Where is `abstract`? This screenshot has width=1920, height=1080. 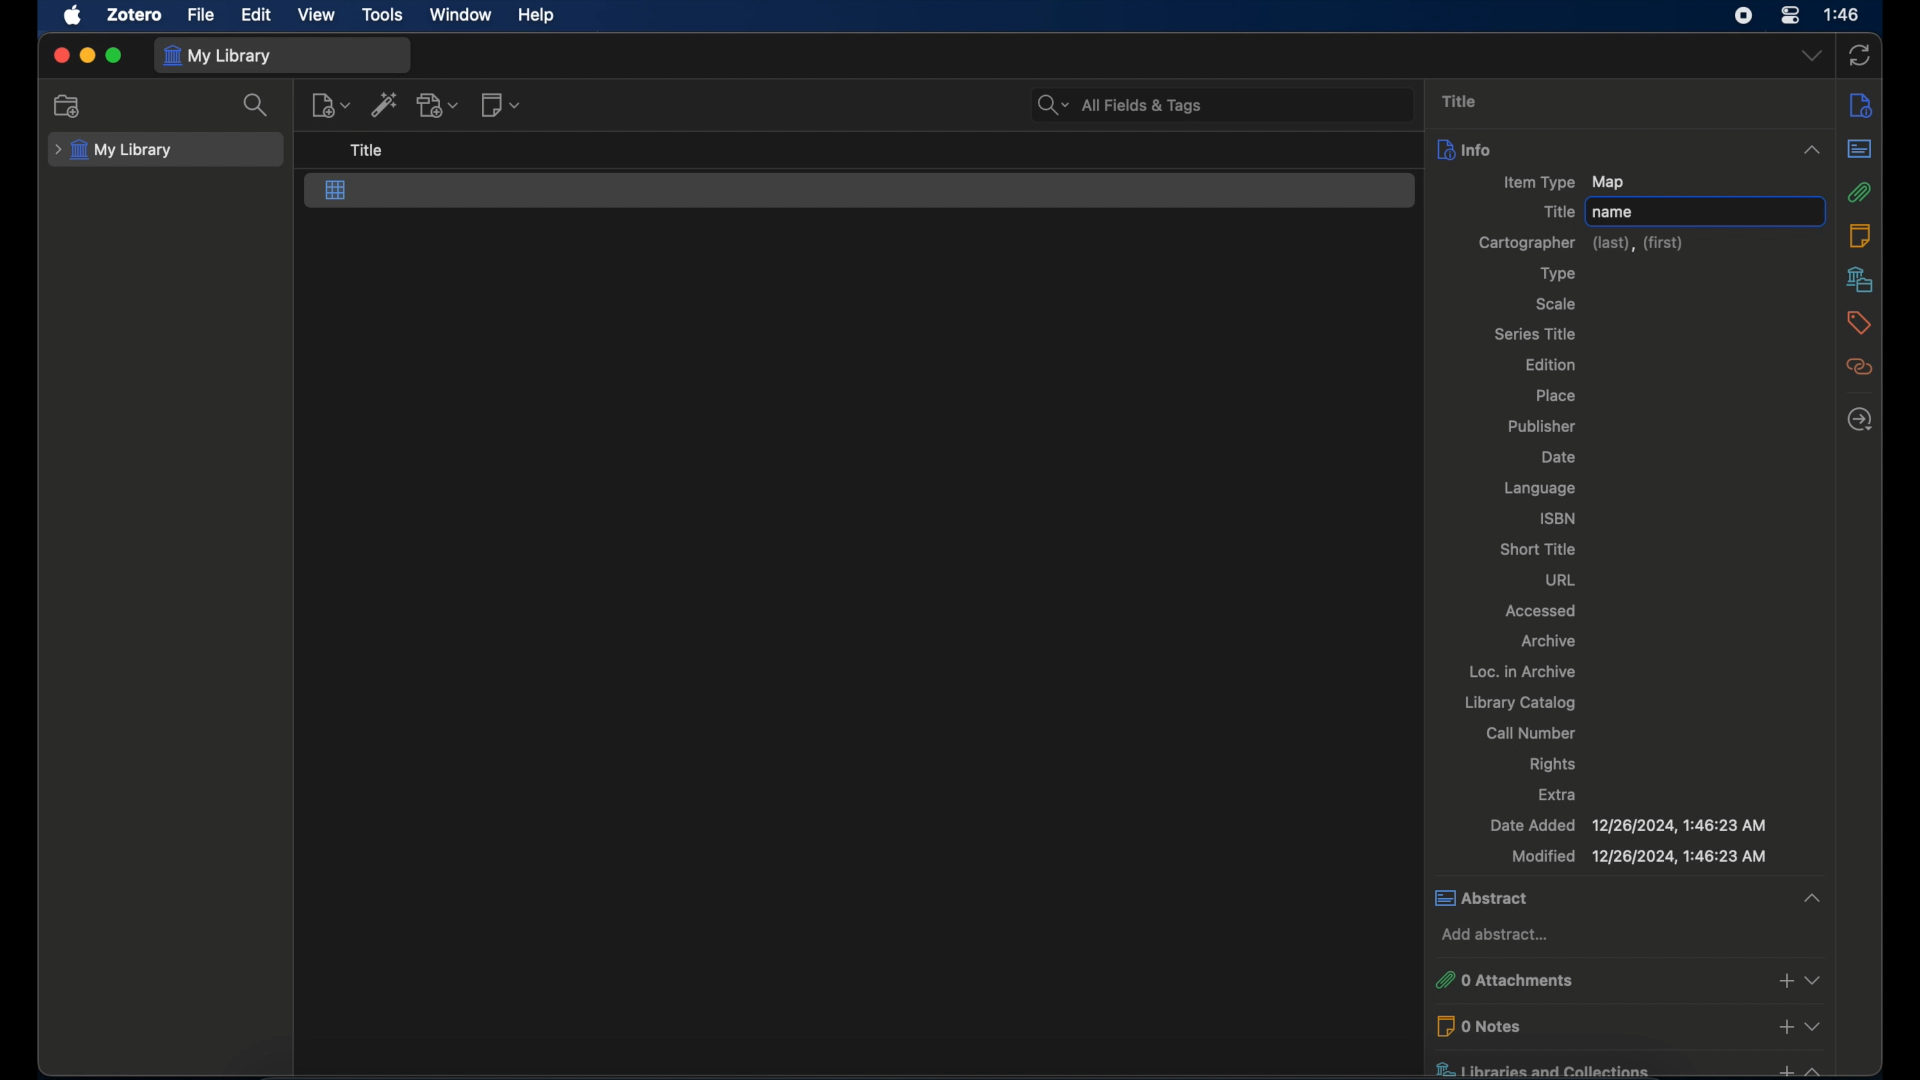 abstract is located at coordinates (1603, 896).